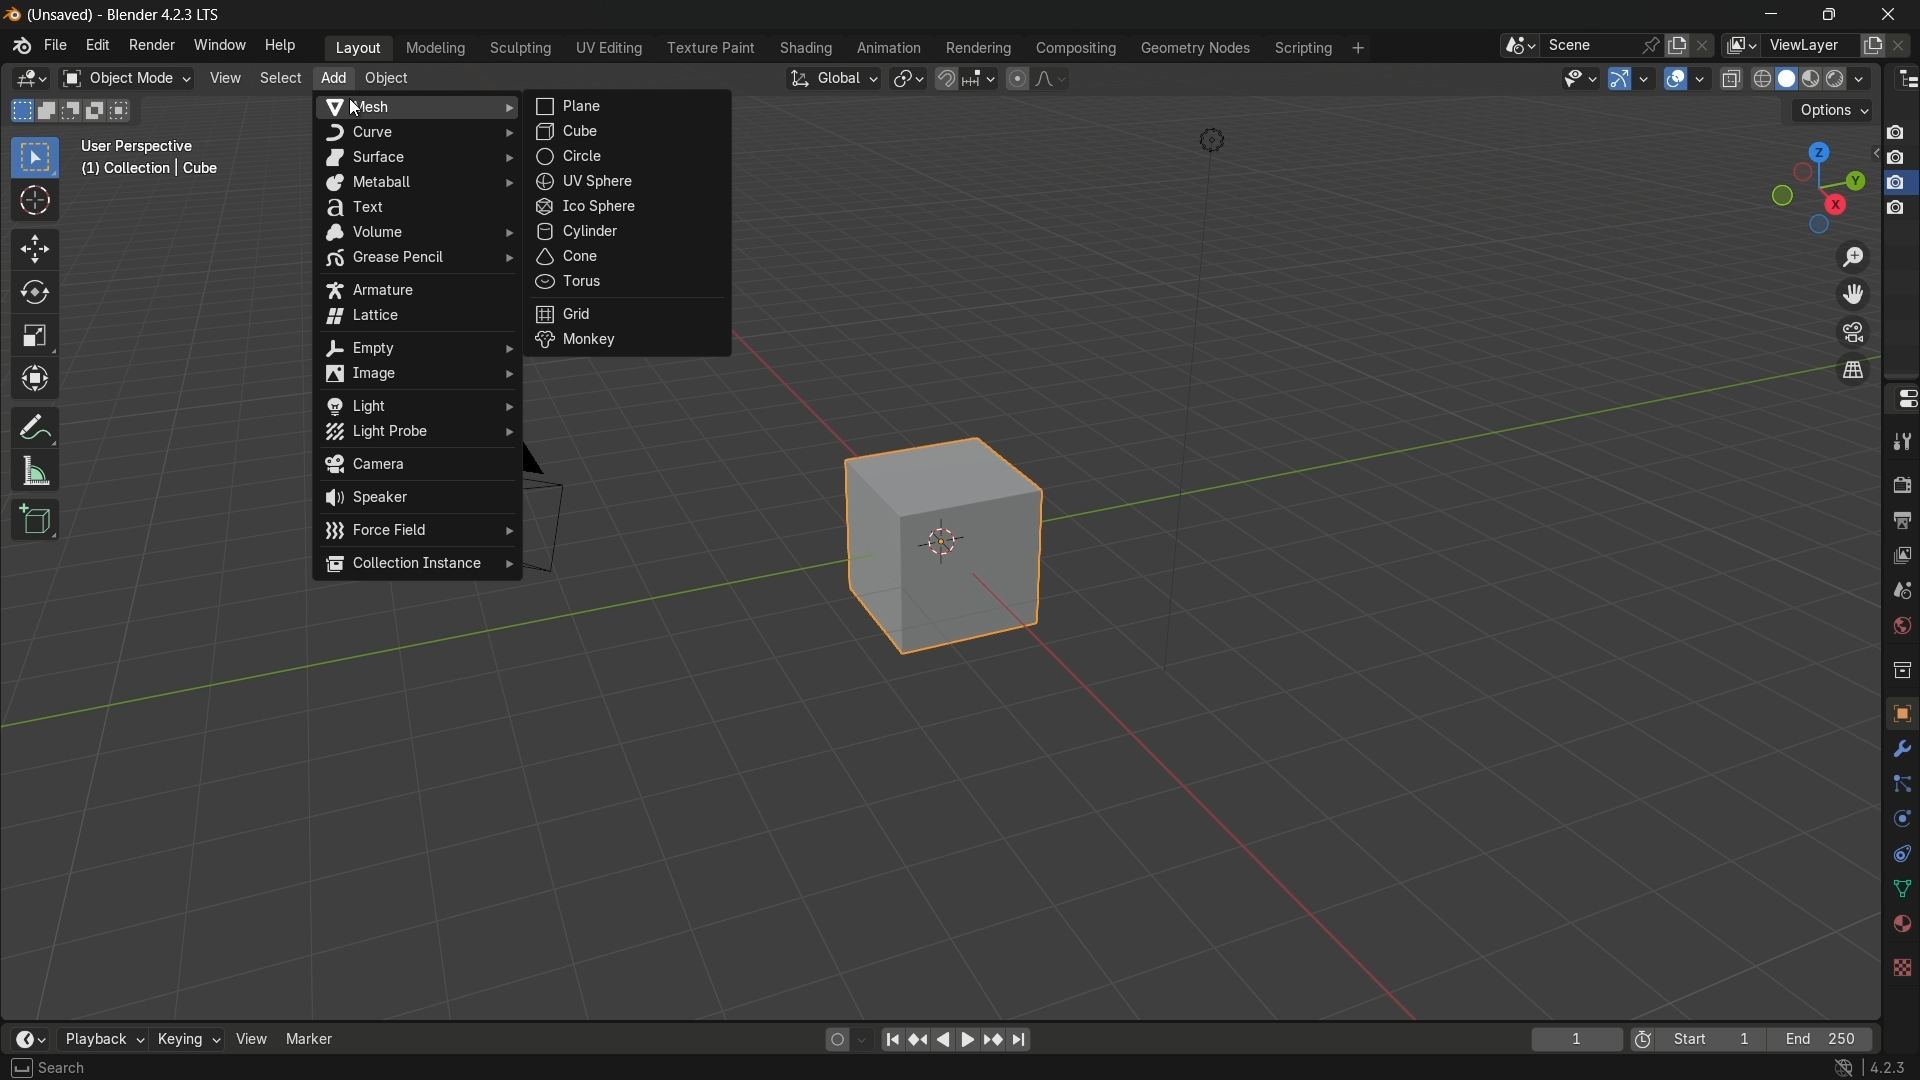 Image resolution: width=1920 pixels, height=1080 pixels. I want to click on help menu, so click(283, 46).